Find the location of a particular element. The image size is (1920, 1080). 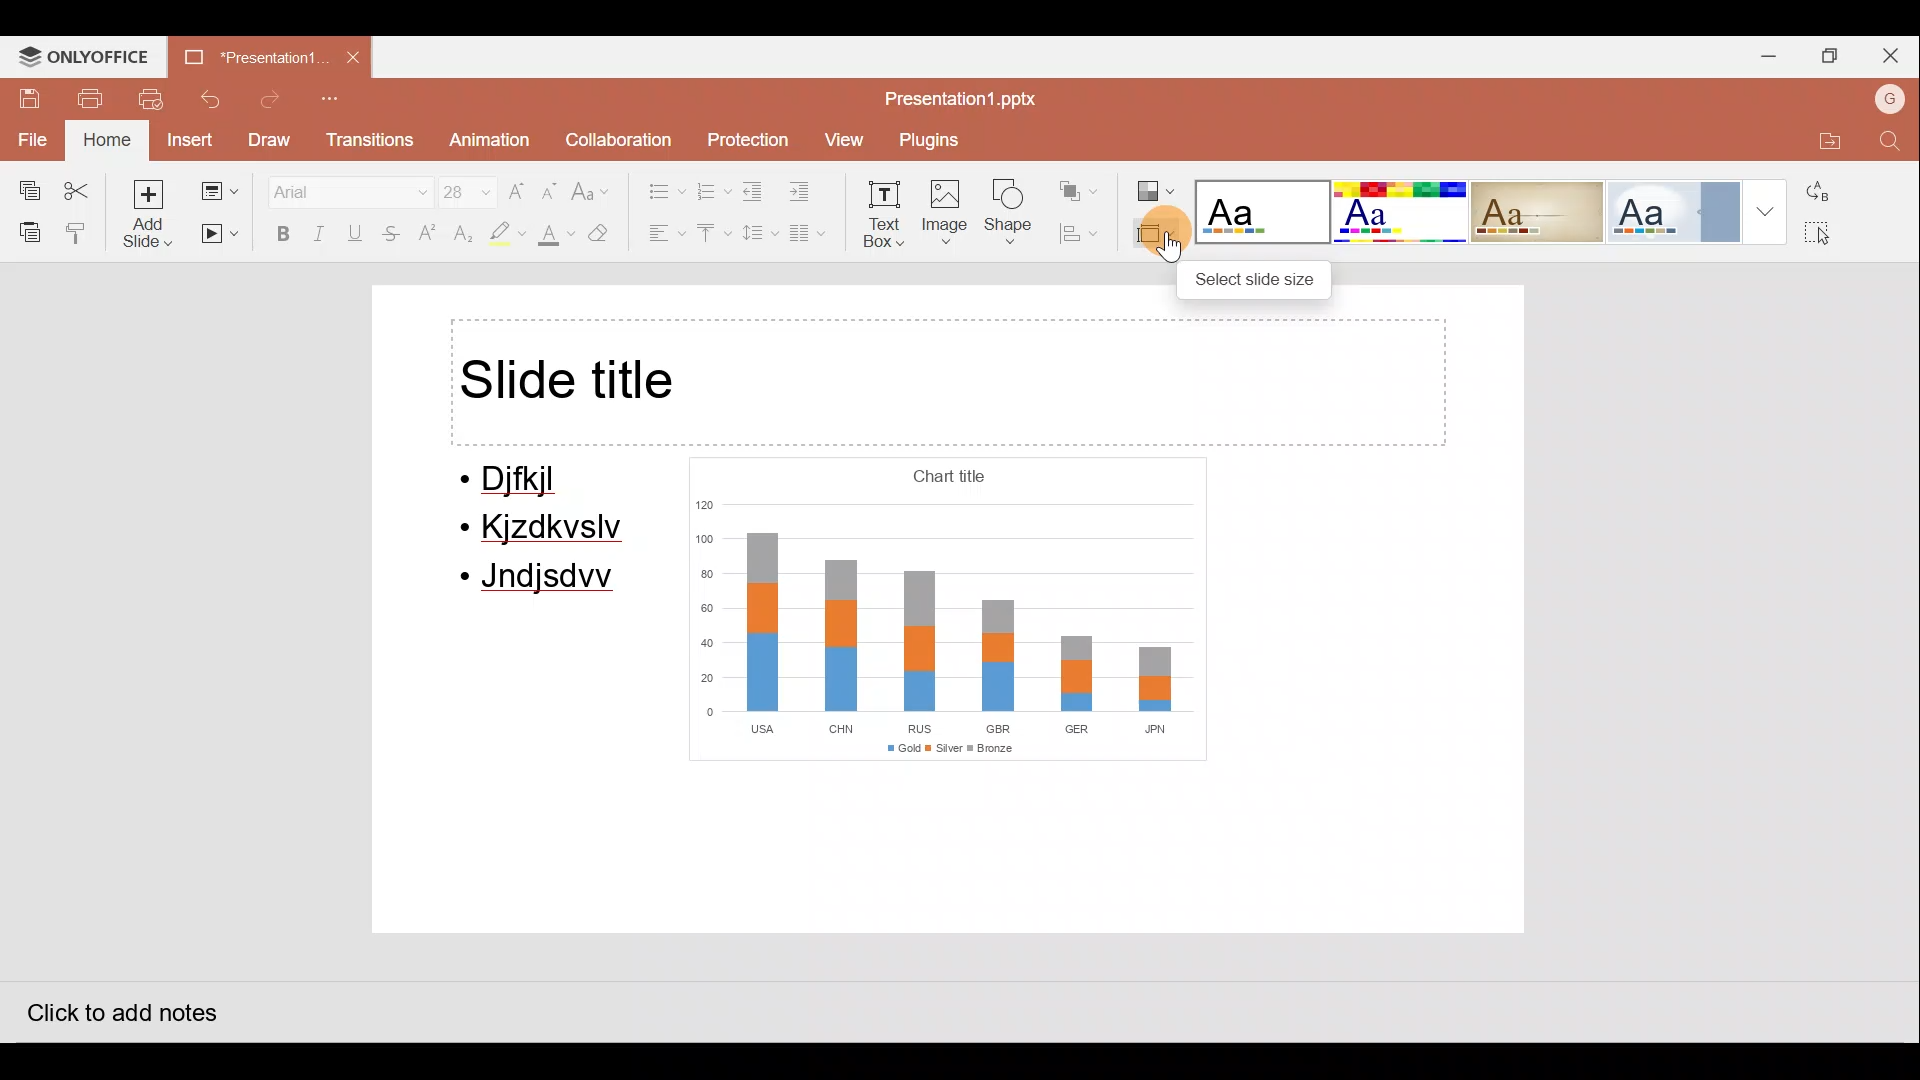

View is located at coordinates (842, 140).